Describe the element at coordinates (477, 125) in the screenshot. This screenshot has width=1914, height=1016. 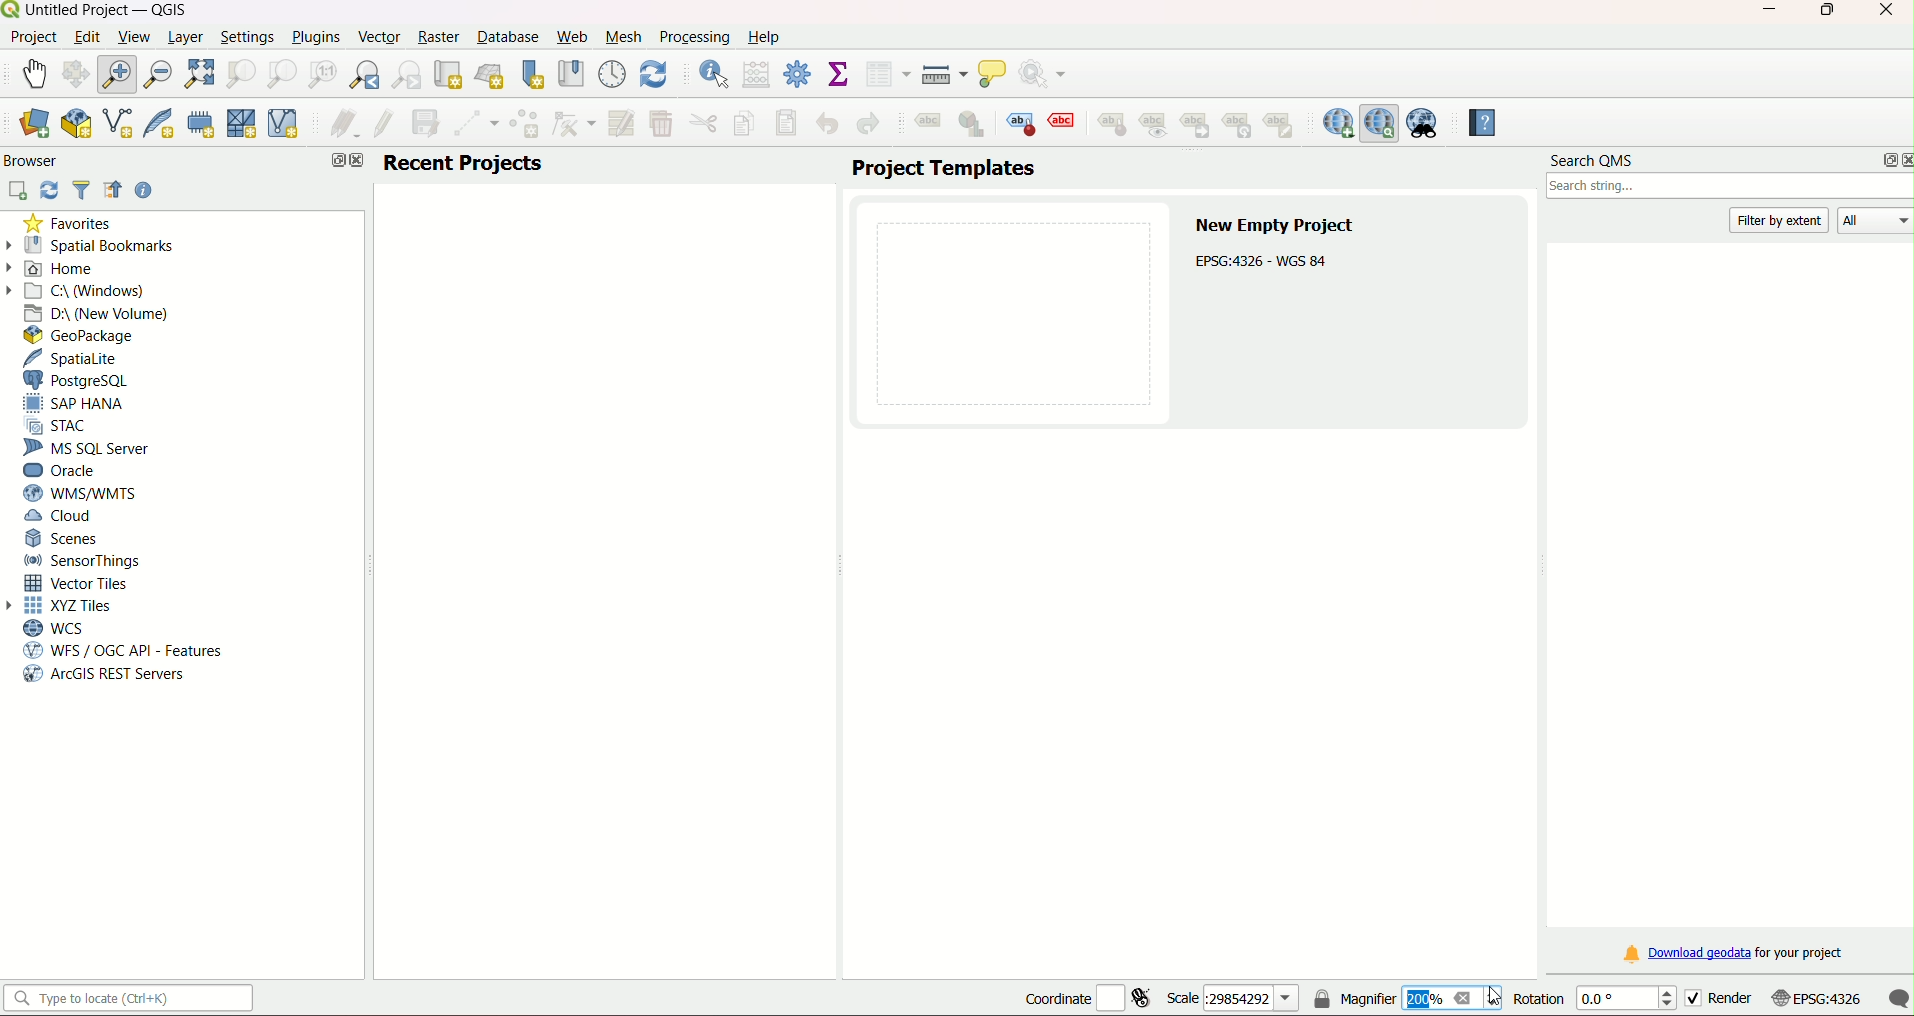
I see `digitized with   ` at that location.